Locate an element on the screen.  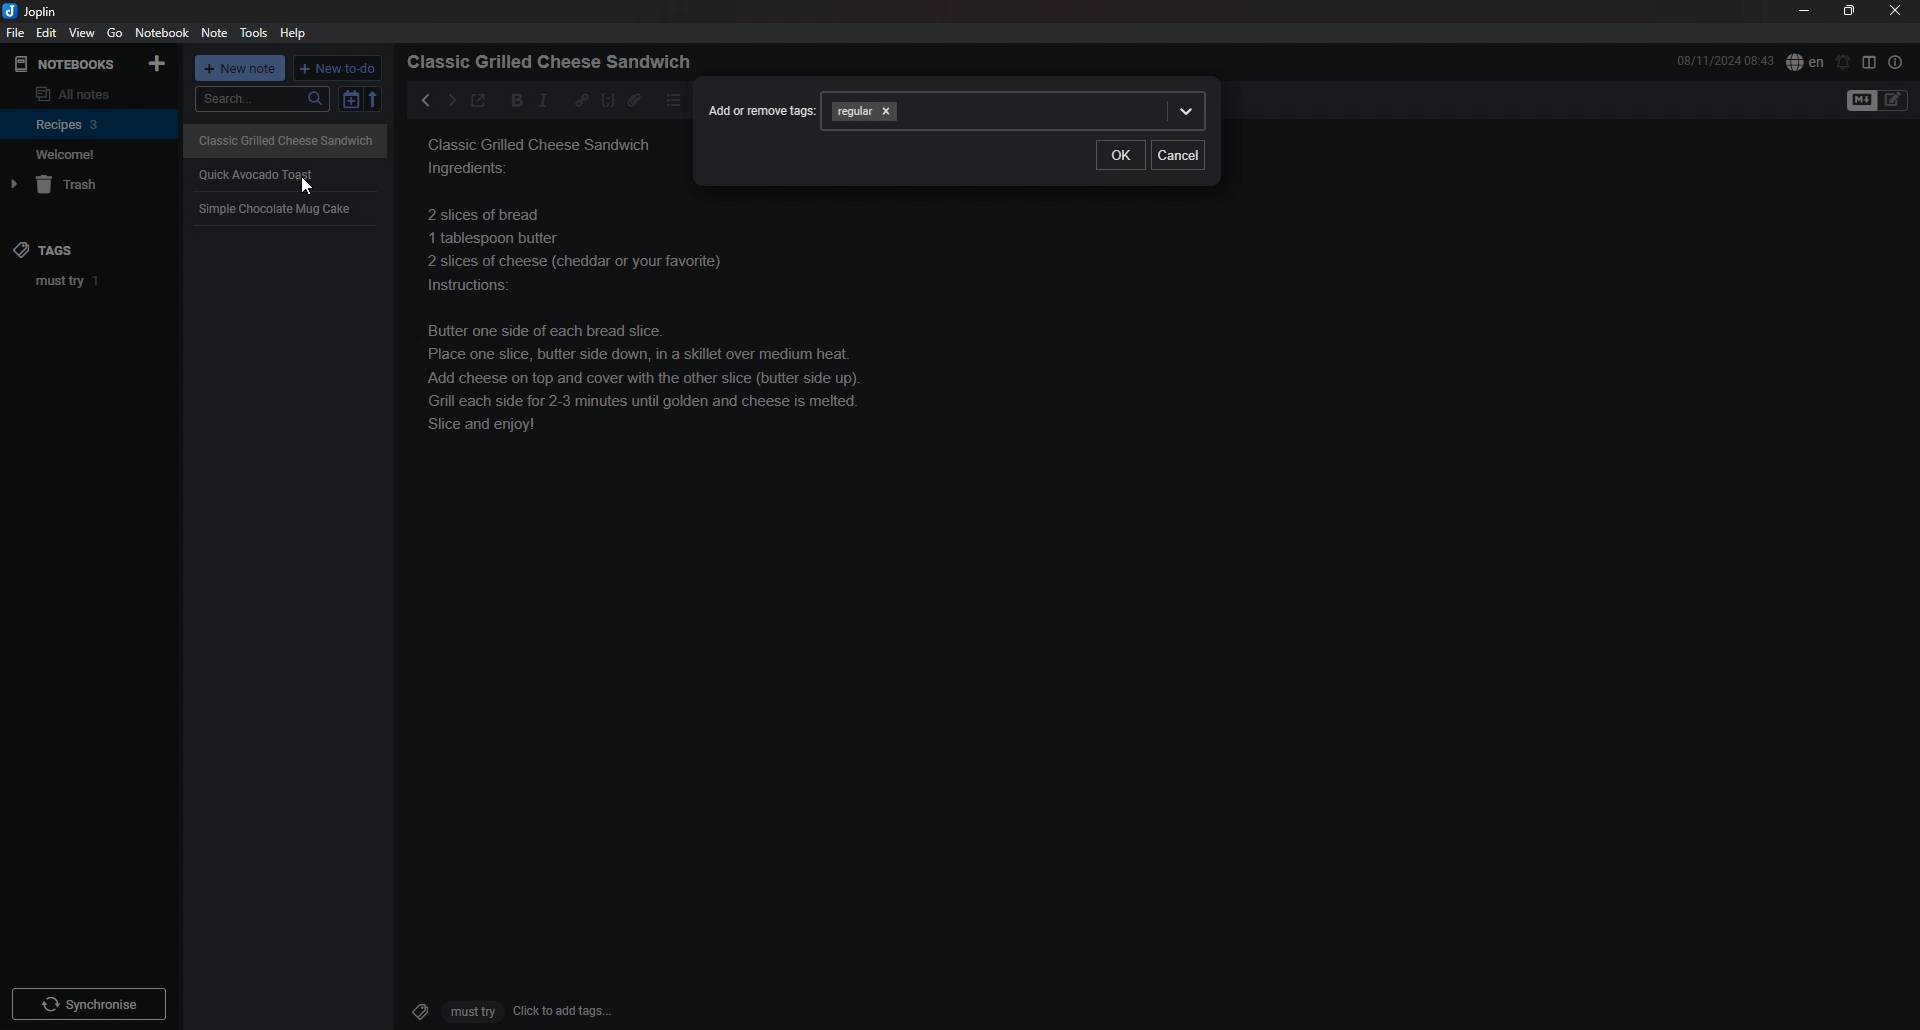
go is located at coordinates (116, 32).